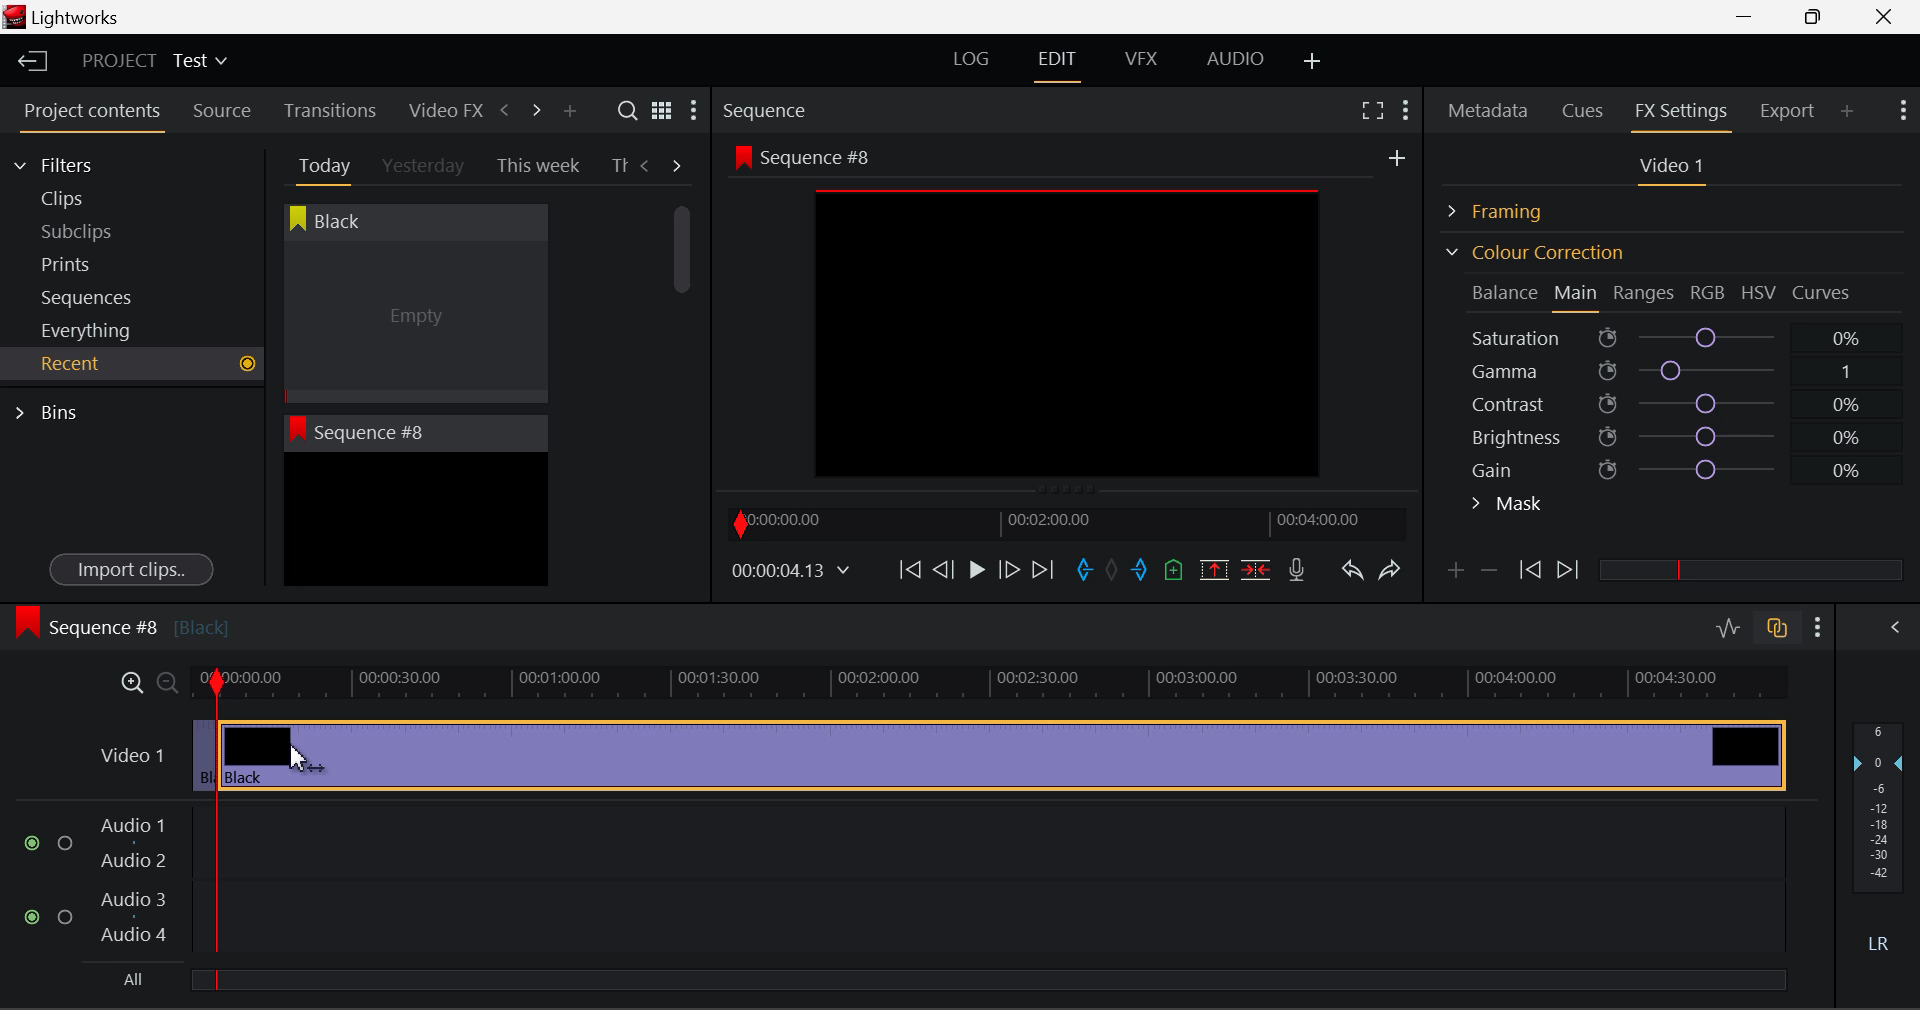  I want to click on Video FX, so click(440, 110).